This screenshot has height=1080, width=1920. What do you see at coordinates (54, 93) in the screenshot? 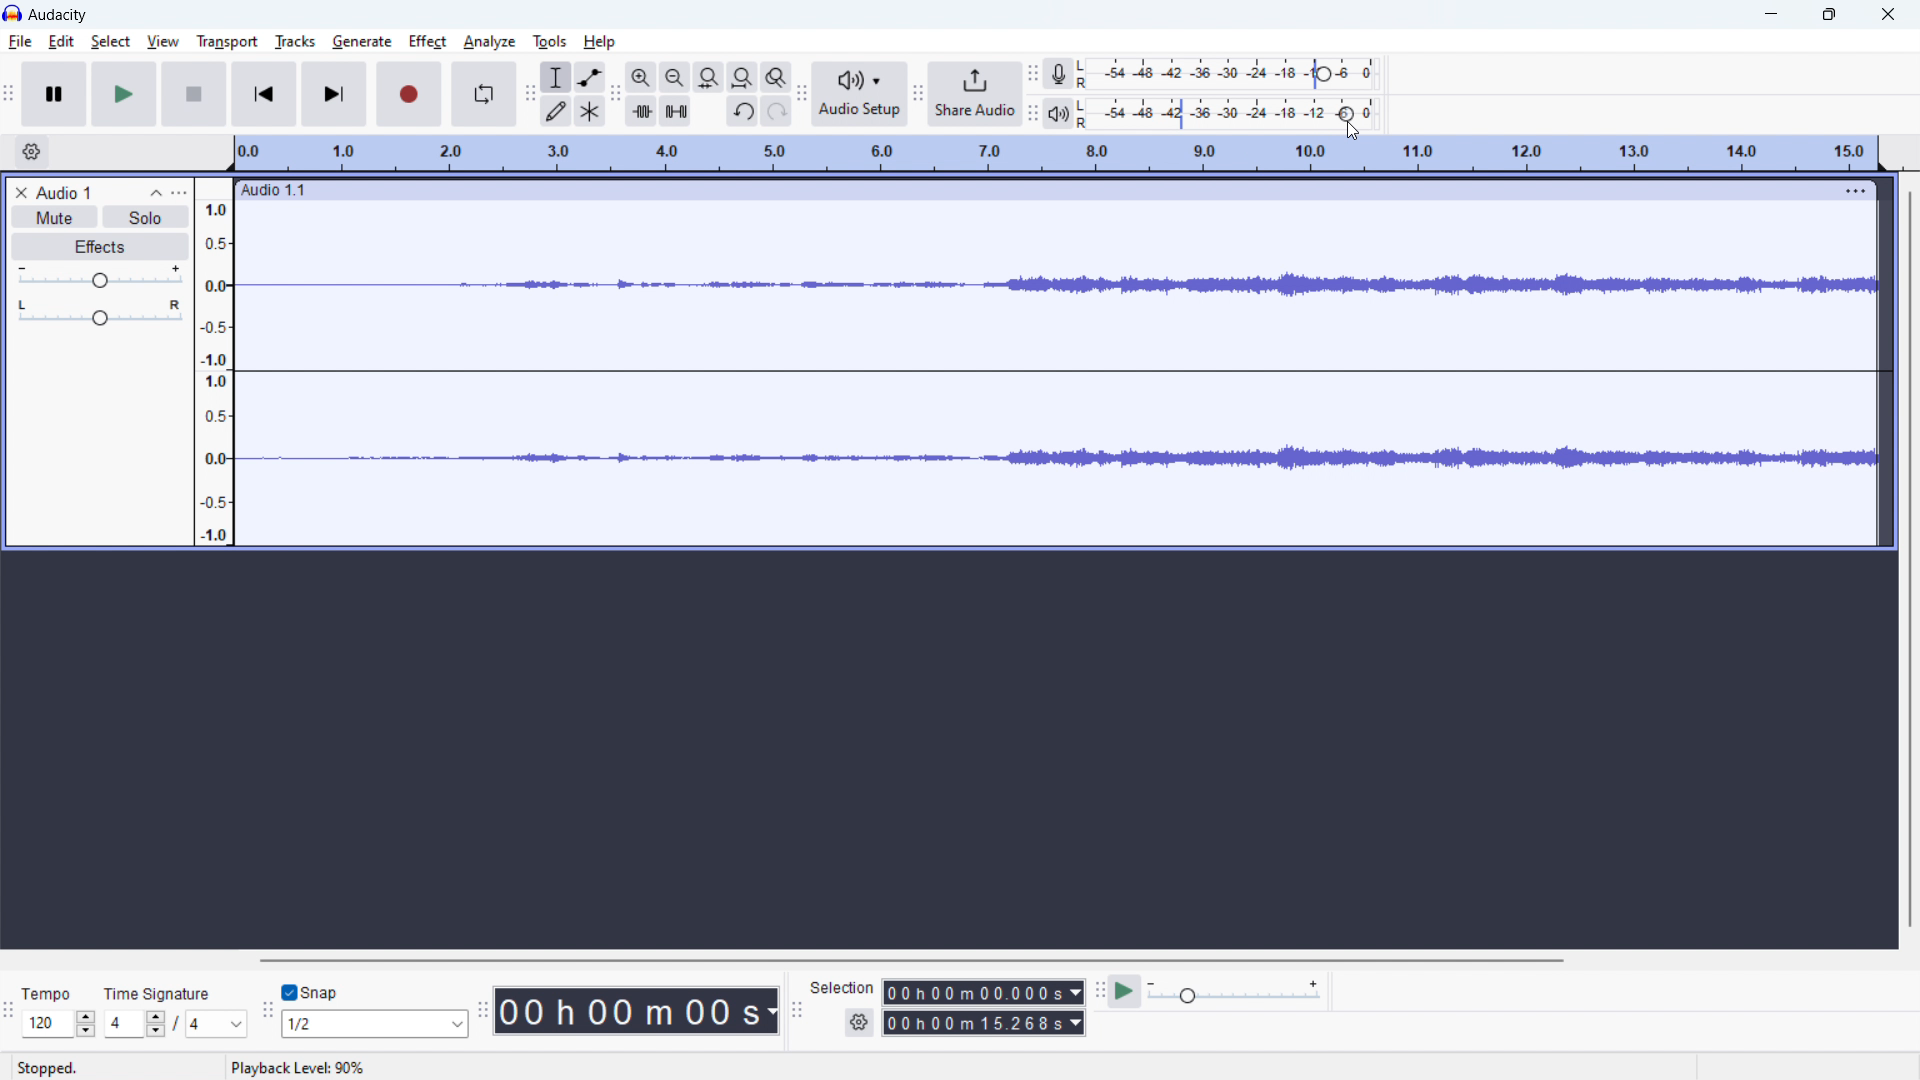
I see `pause` at bounding box center [54, 93].